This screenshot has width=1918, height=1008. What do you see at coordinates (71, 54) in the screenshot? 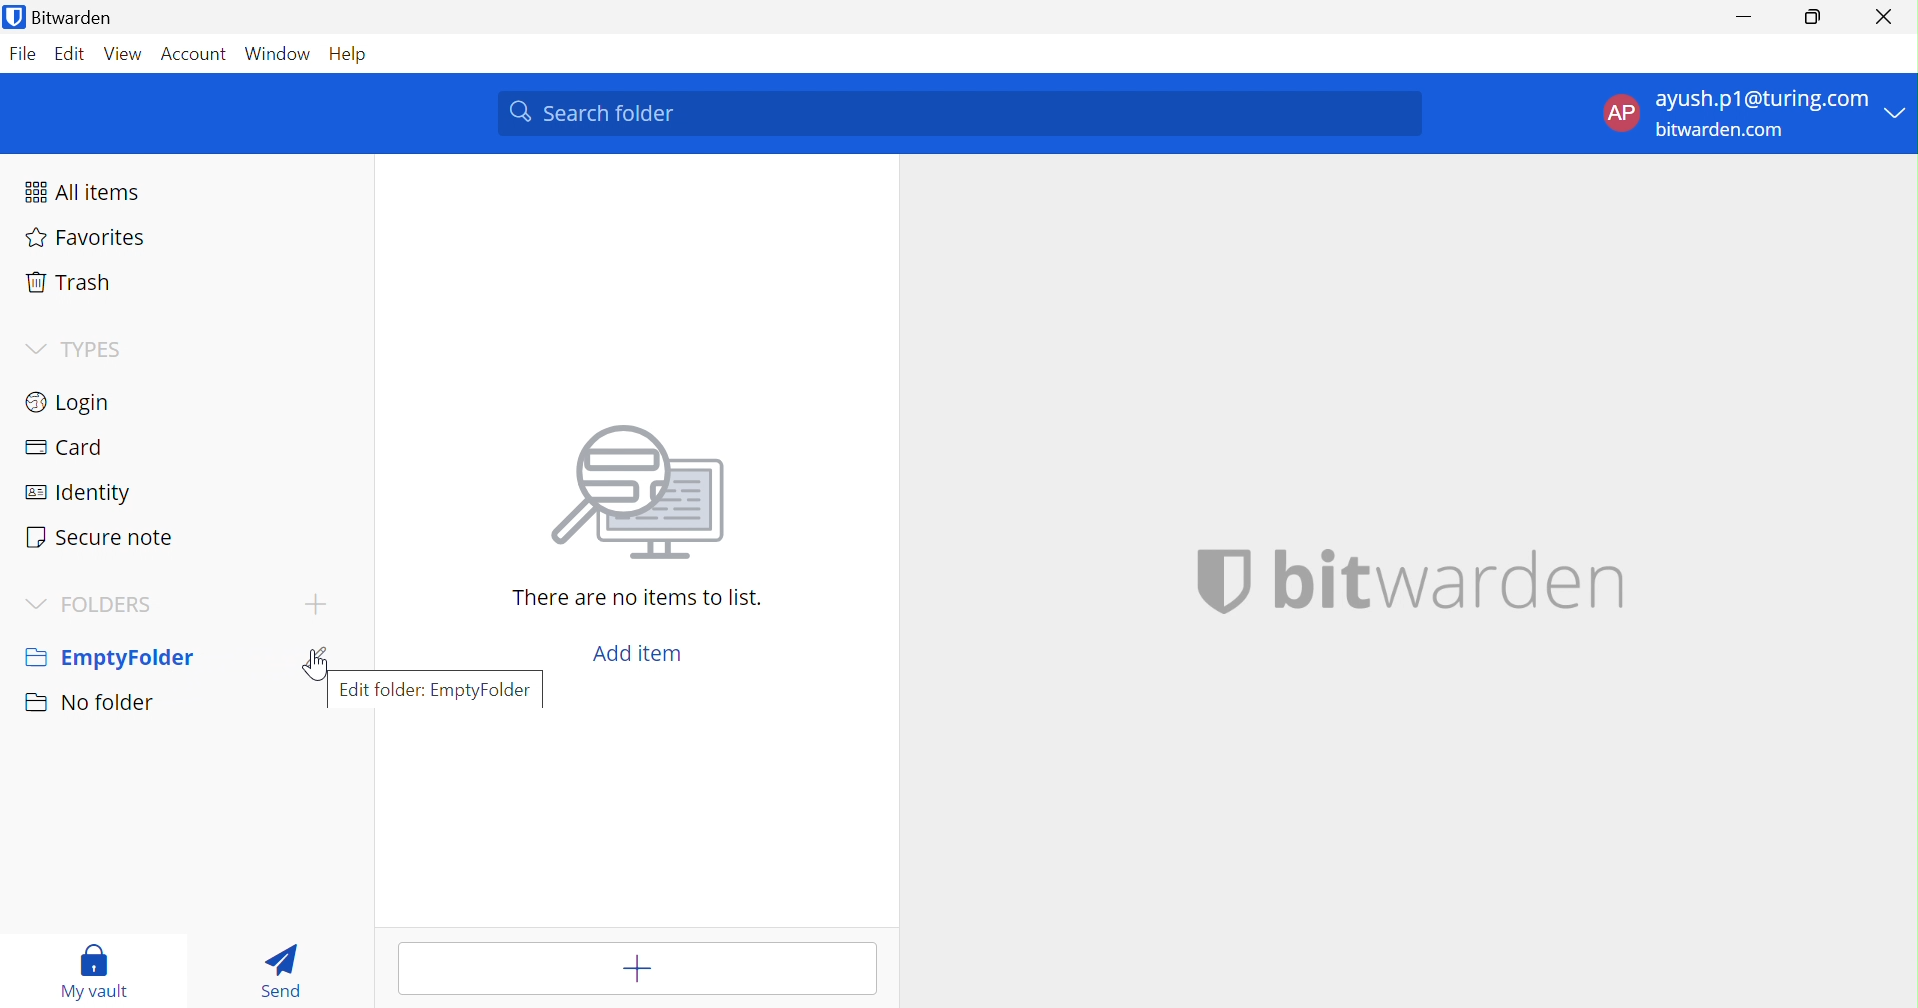
I see `Edit` at bounding box center [71, 54].